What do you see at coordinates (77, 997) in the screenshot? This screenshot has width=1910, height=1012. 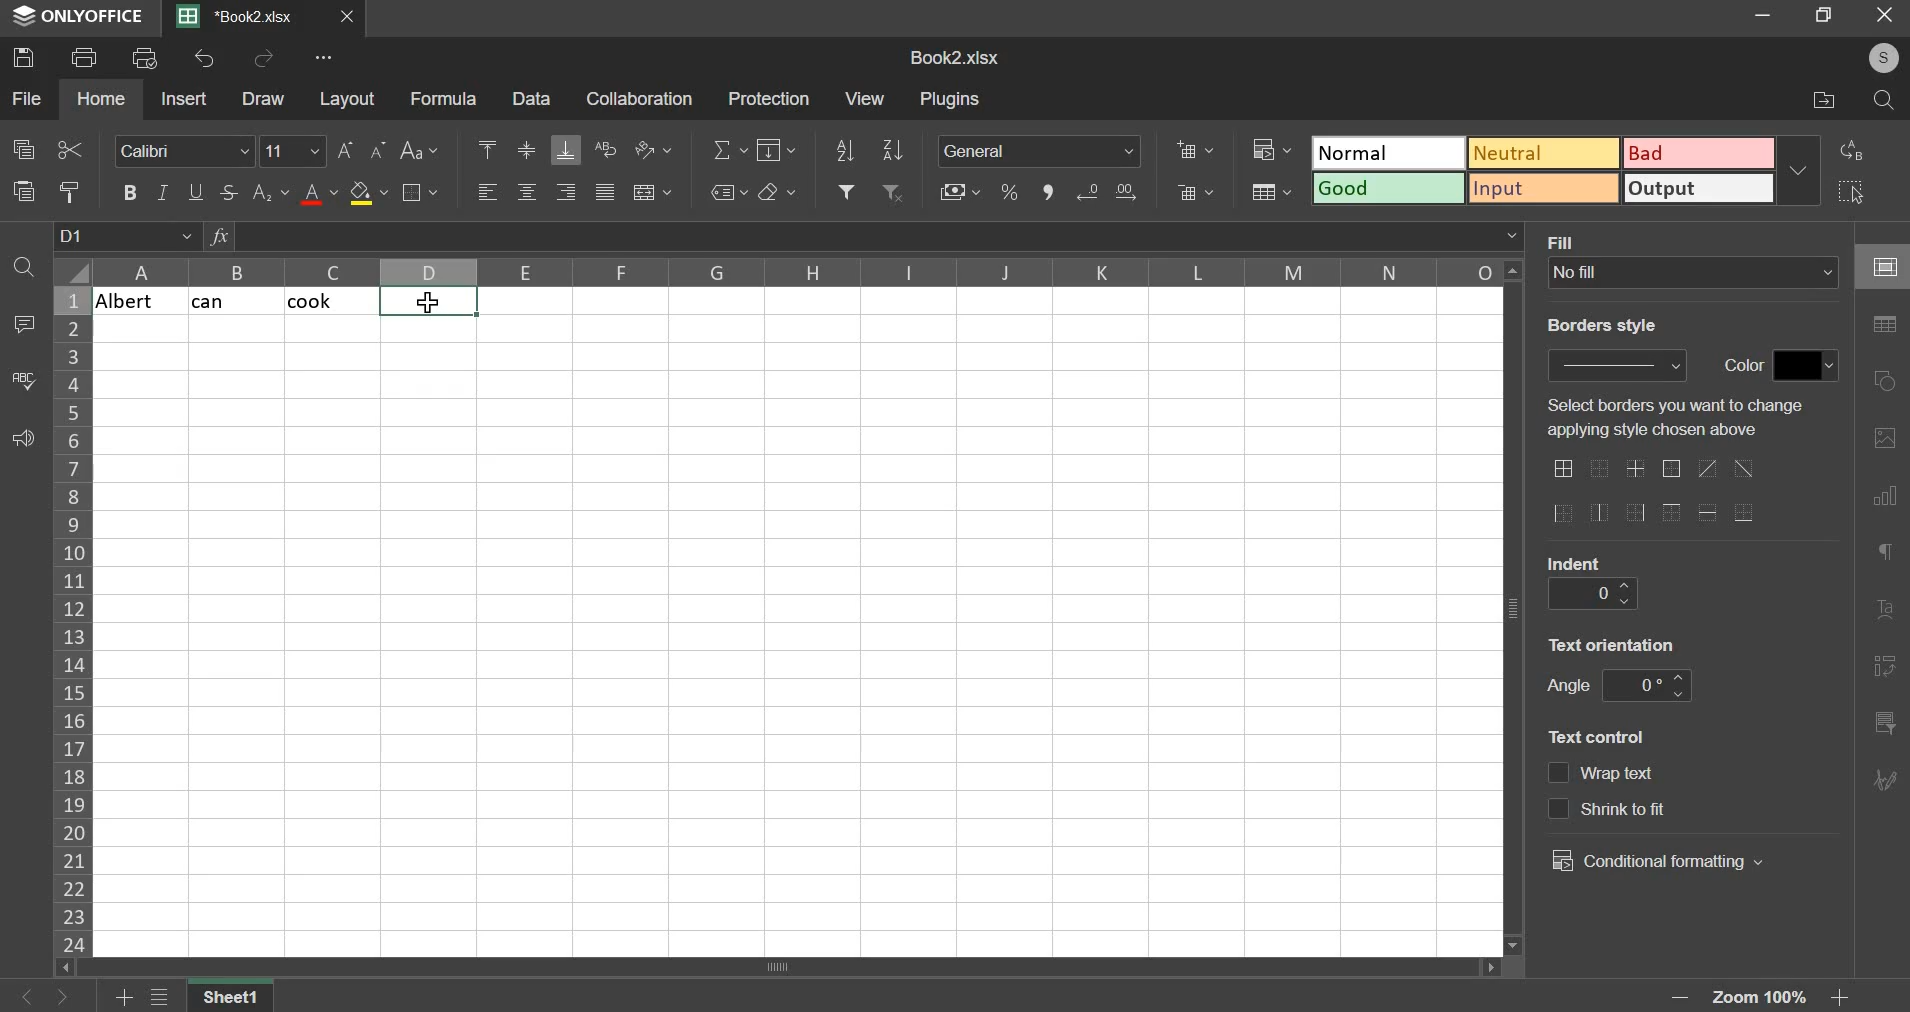 I see `go forward` at bounding box center [77, 997].